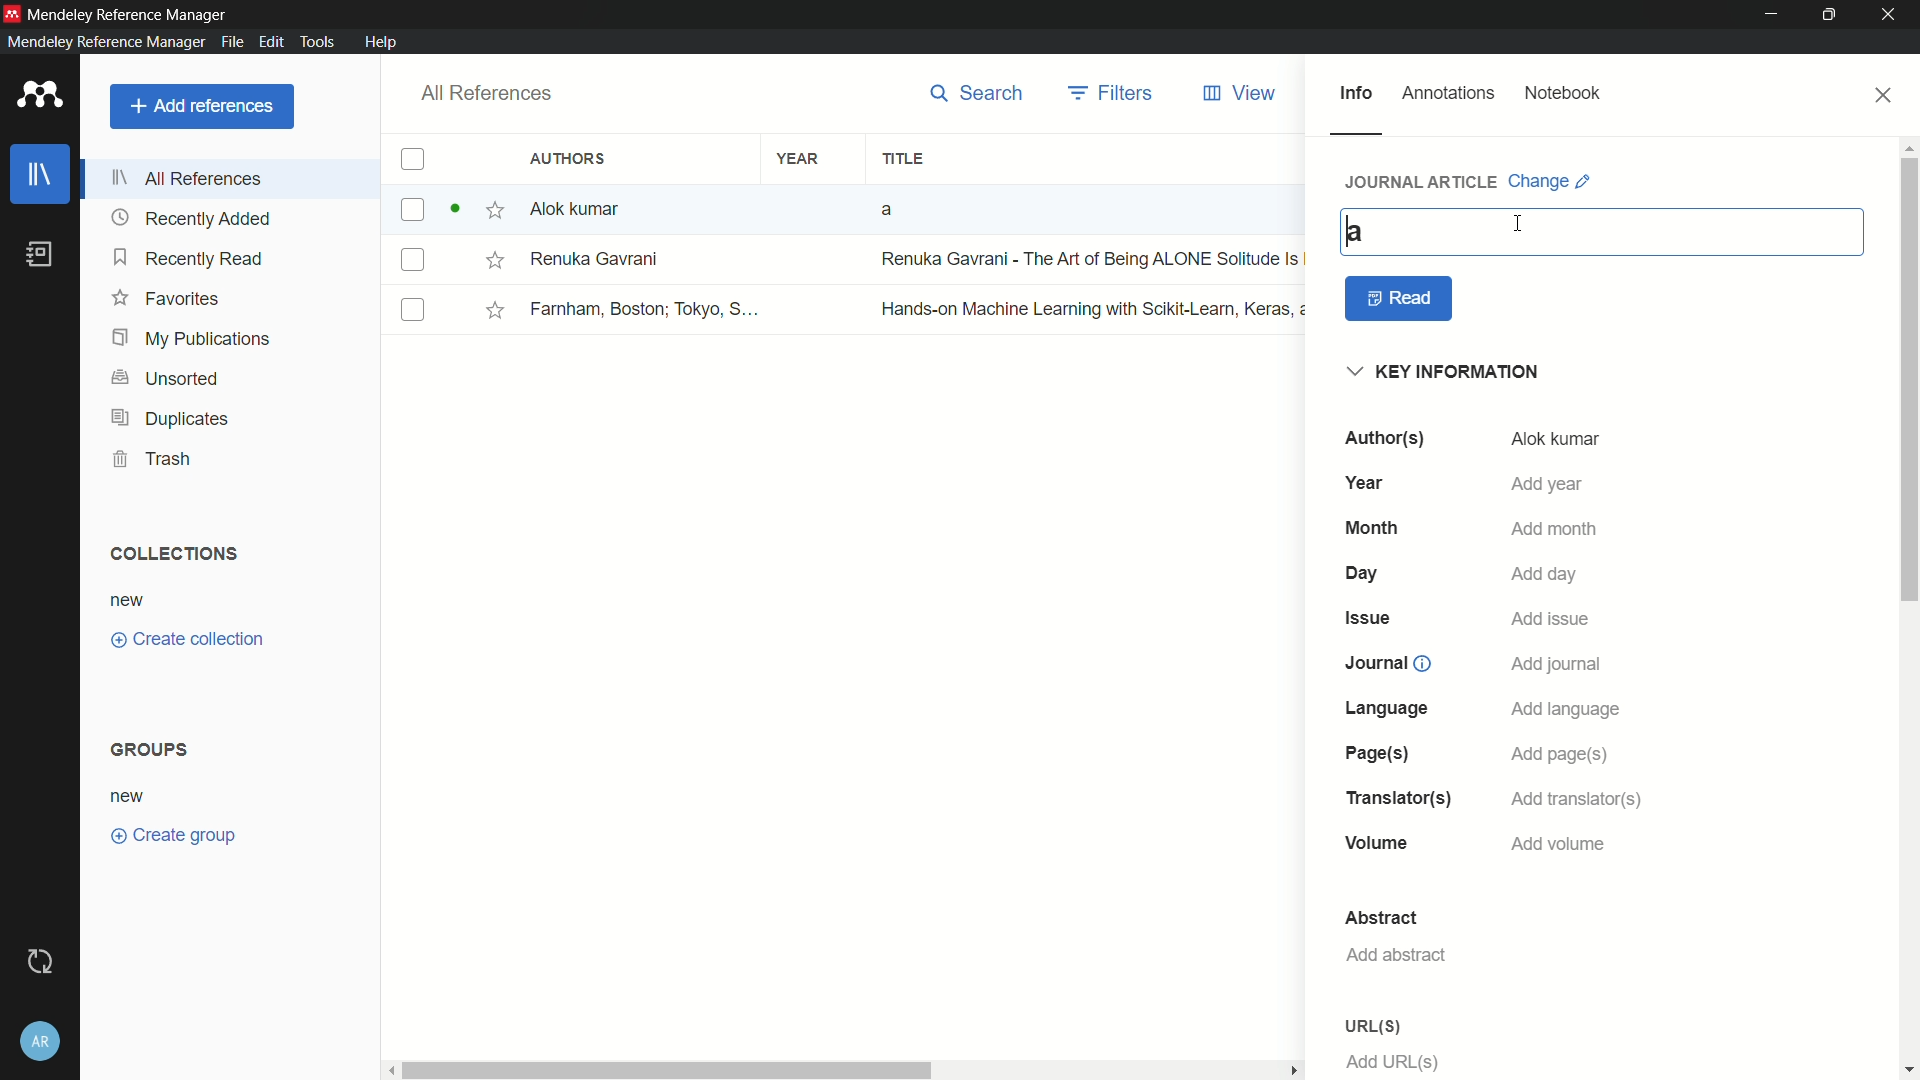 The image size is (1920, 1080). I want to click on add day, so click(1546, 574).